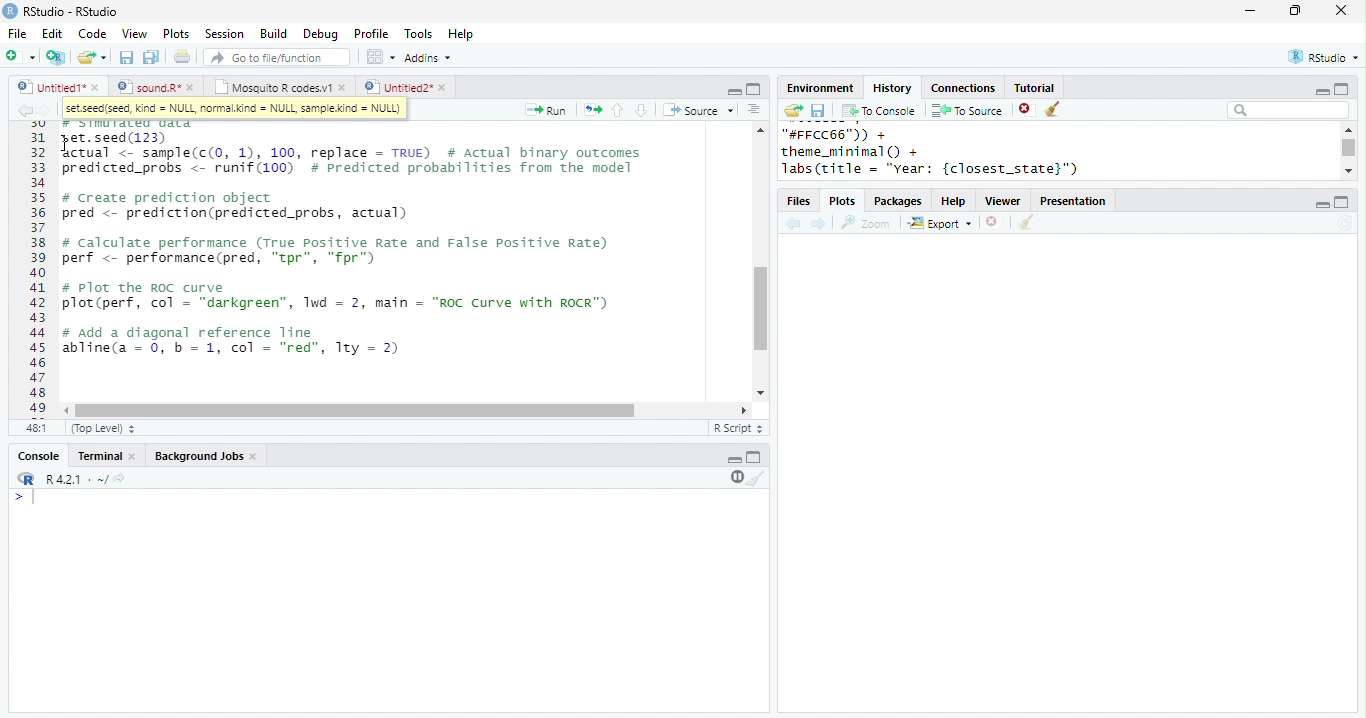  I want to click on scroll left, so click(68, 411).